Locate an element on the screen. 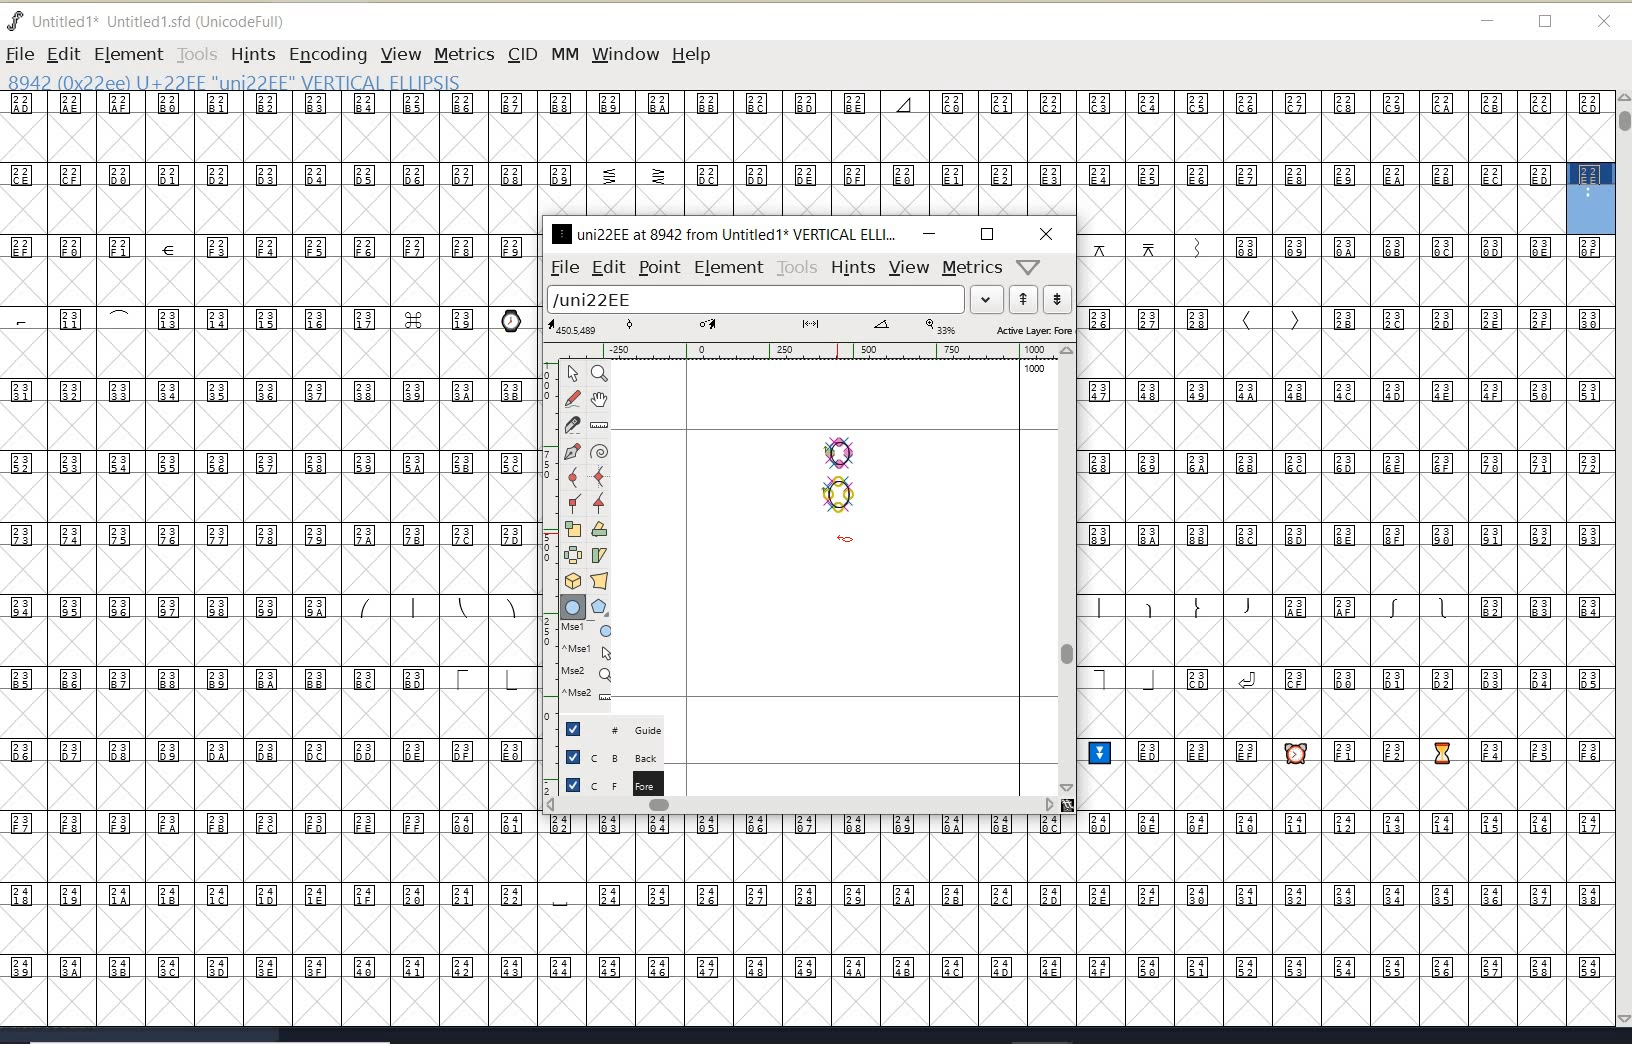 This screenshot has height=1044, width=1632. EDIT is located at coordinates (63, 54).